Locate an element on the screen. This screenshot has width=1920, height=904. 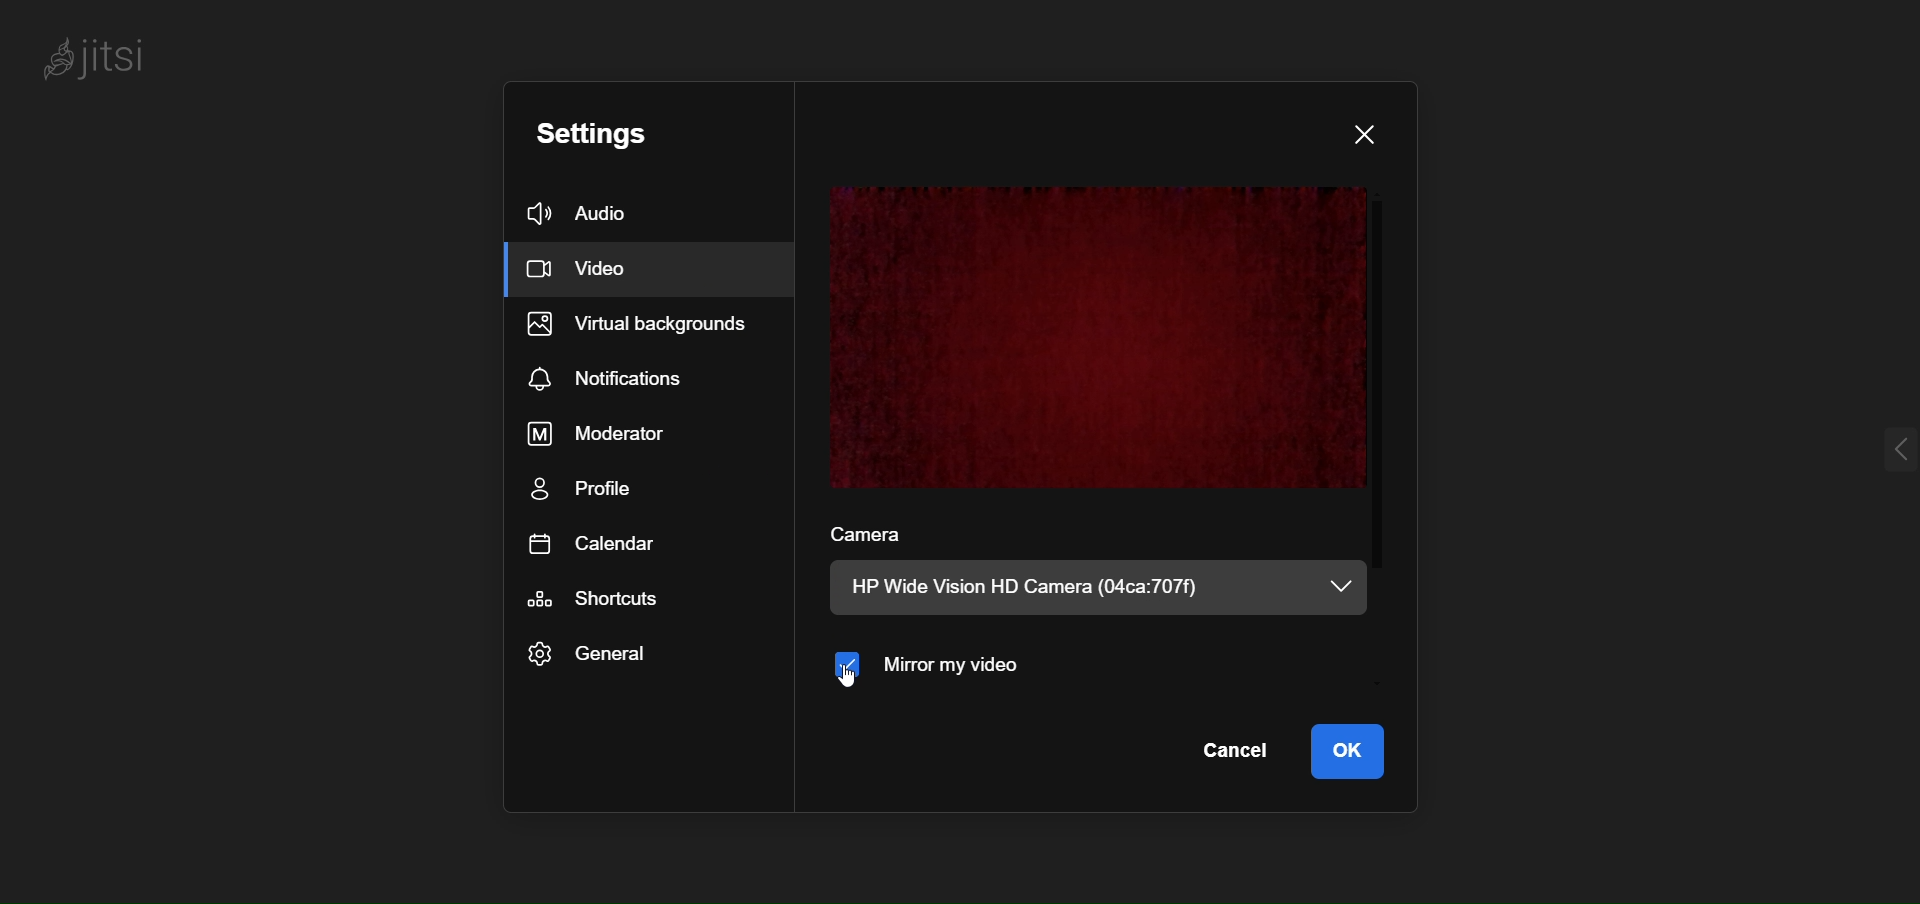
preview is located at coordinates (1102, 337).